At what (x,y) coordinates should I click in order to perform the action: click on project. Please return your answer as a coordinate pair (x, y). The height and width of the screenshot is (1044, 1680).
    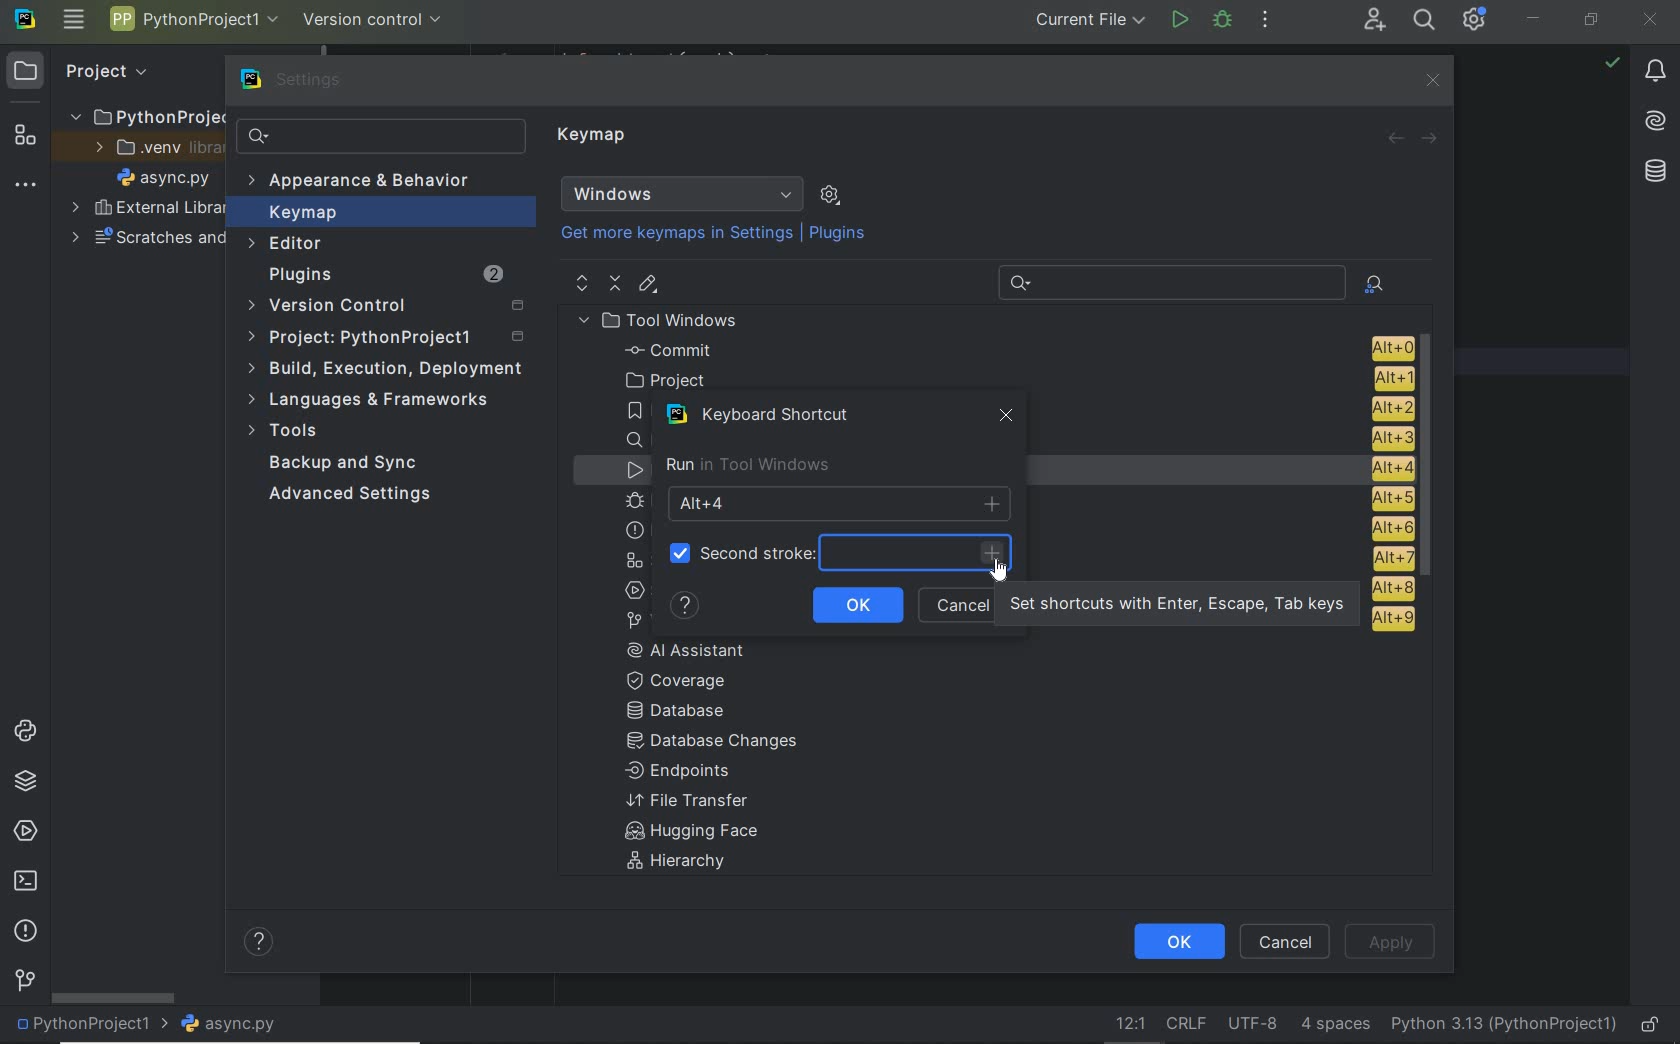
    Looking at the image, I should click on (1013, 379).